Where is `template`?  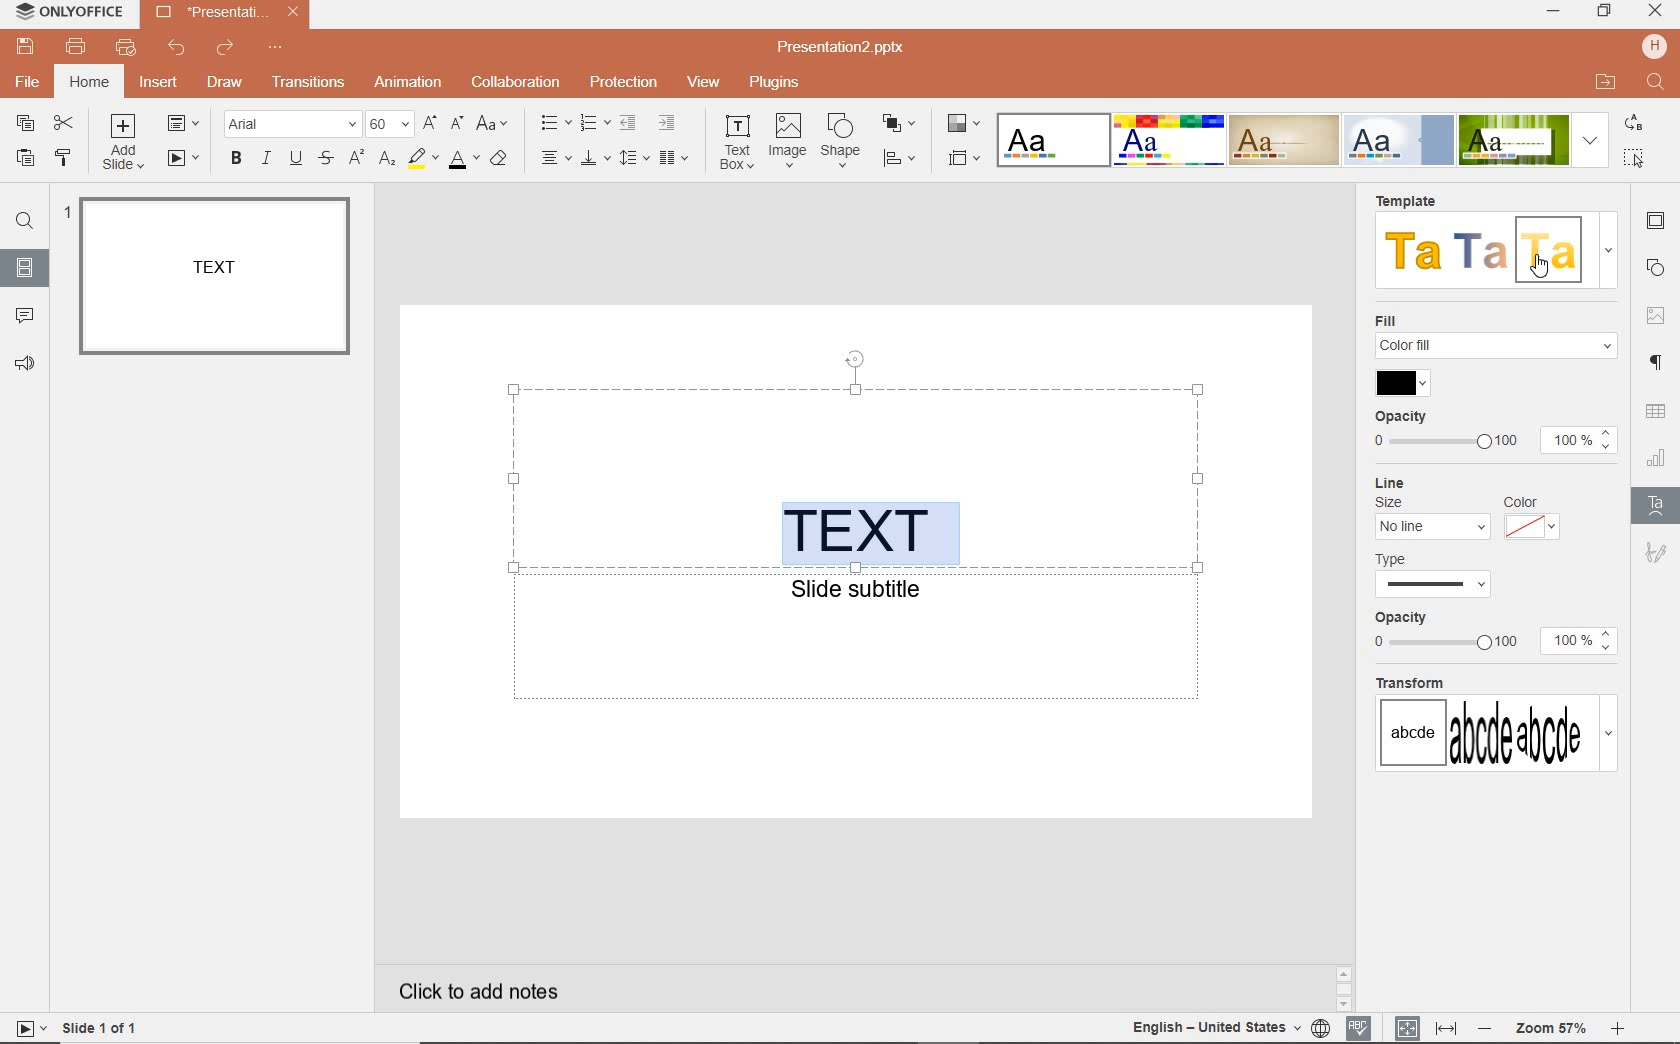 template is located at coordinates (1403, 200).